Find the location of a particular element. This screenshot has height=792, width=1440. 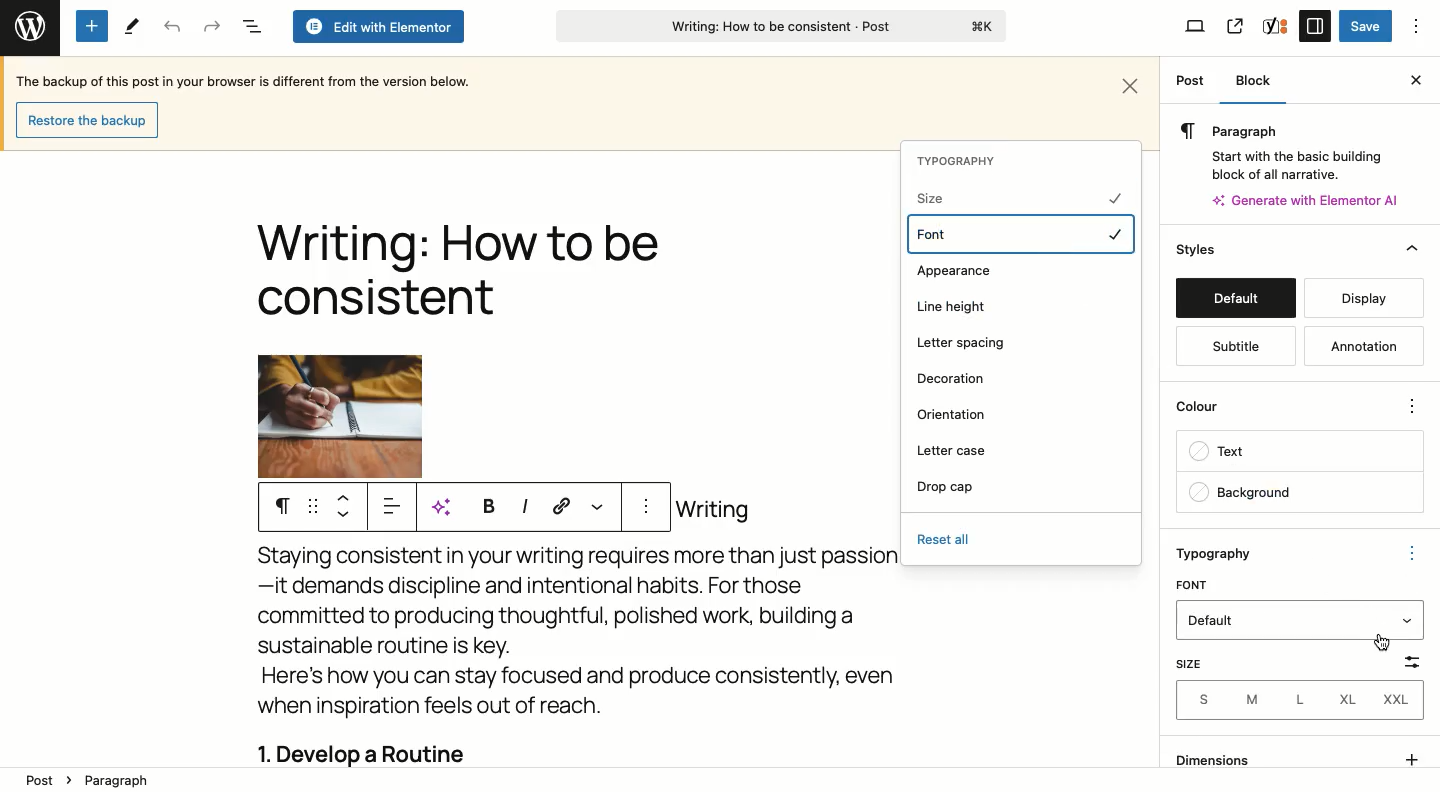

FONT is located at coordinates (1194, 583).